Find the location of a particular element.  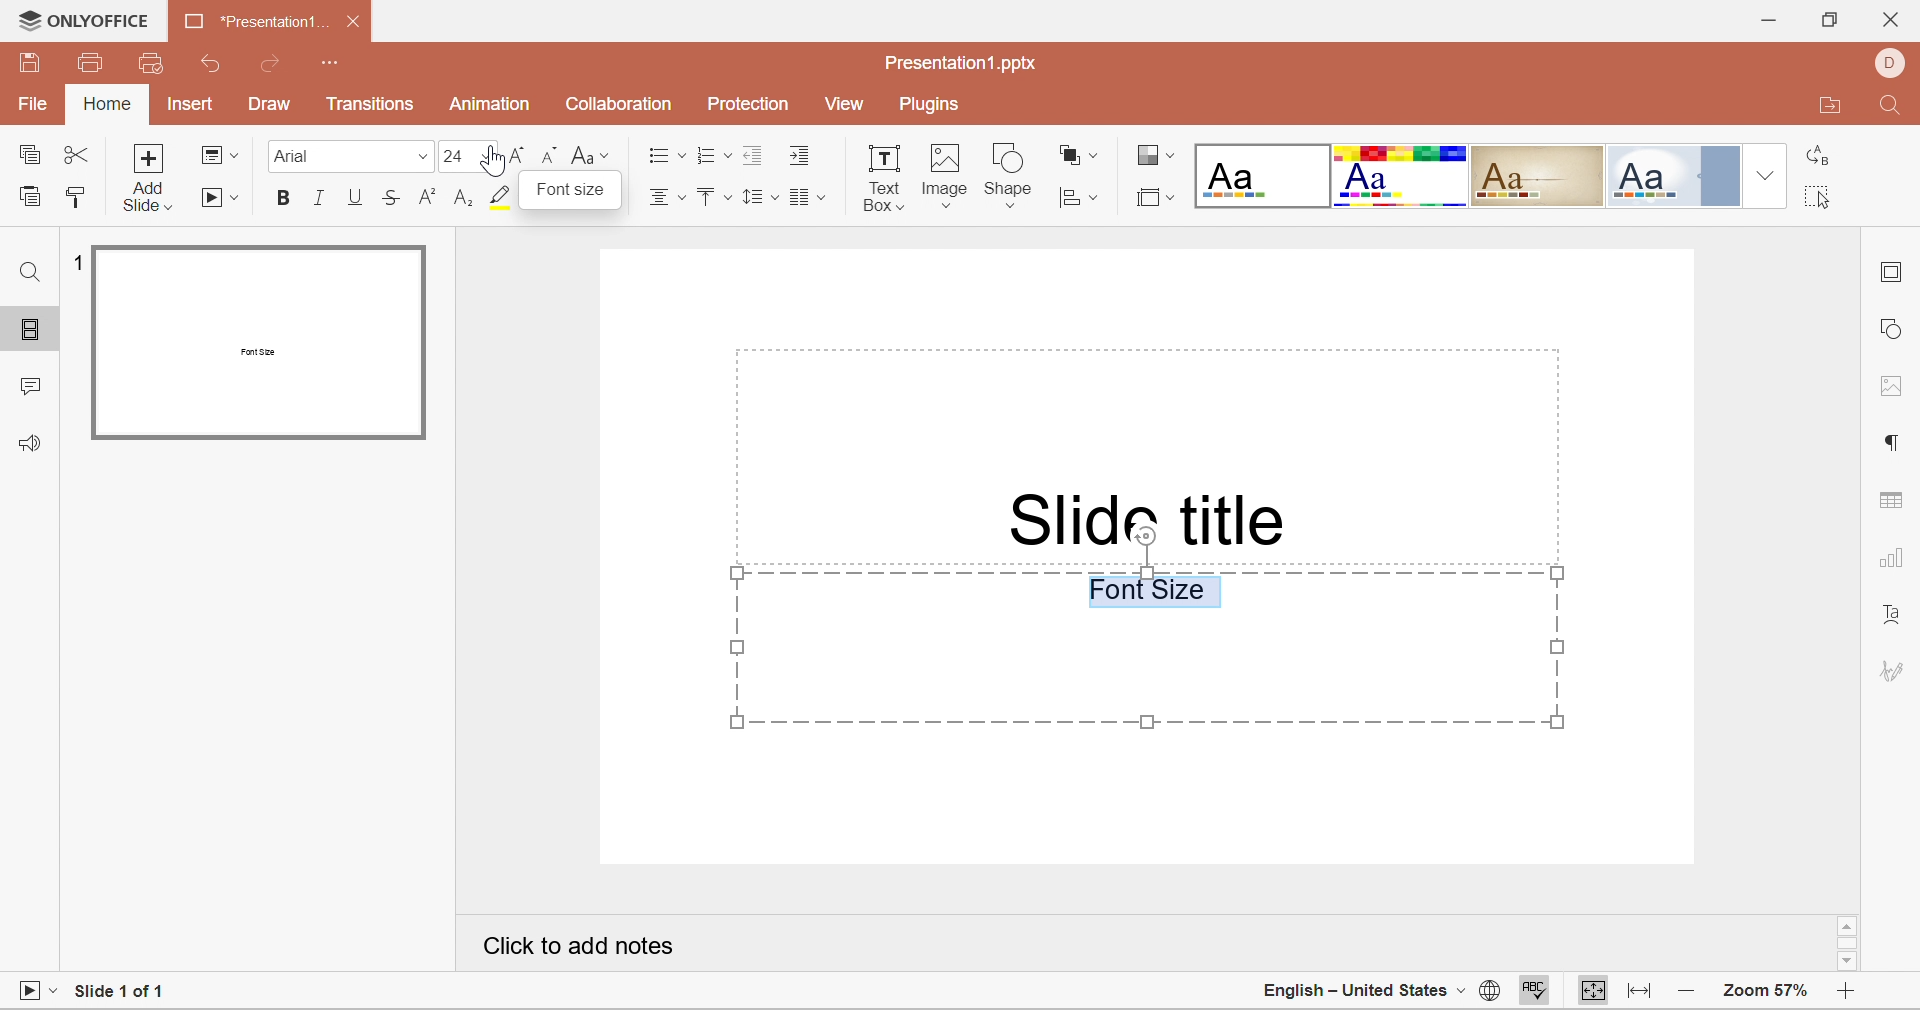

English - United States is located at coordinates (1355, 993).